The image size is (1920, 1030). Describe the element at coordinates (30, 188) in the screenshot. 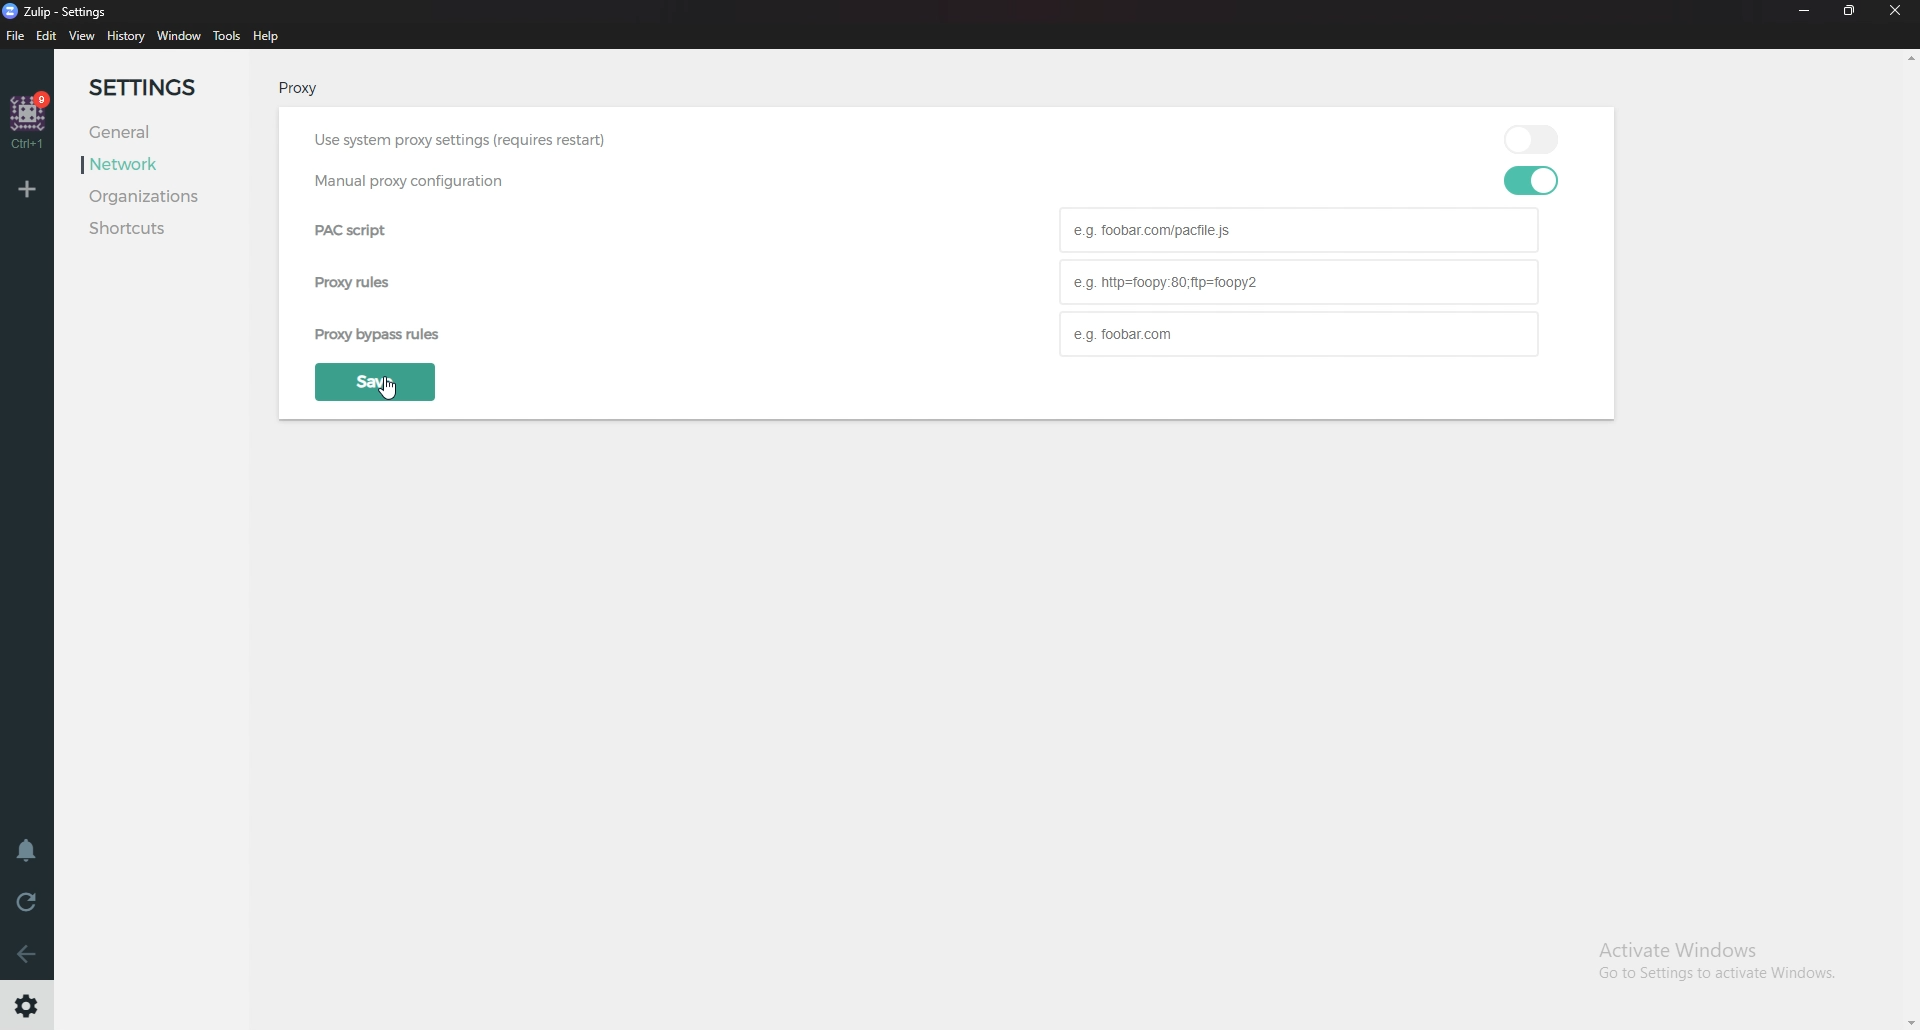

I see `Add organization` at that location.